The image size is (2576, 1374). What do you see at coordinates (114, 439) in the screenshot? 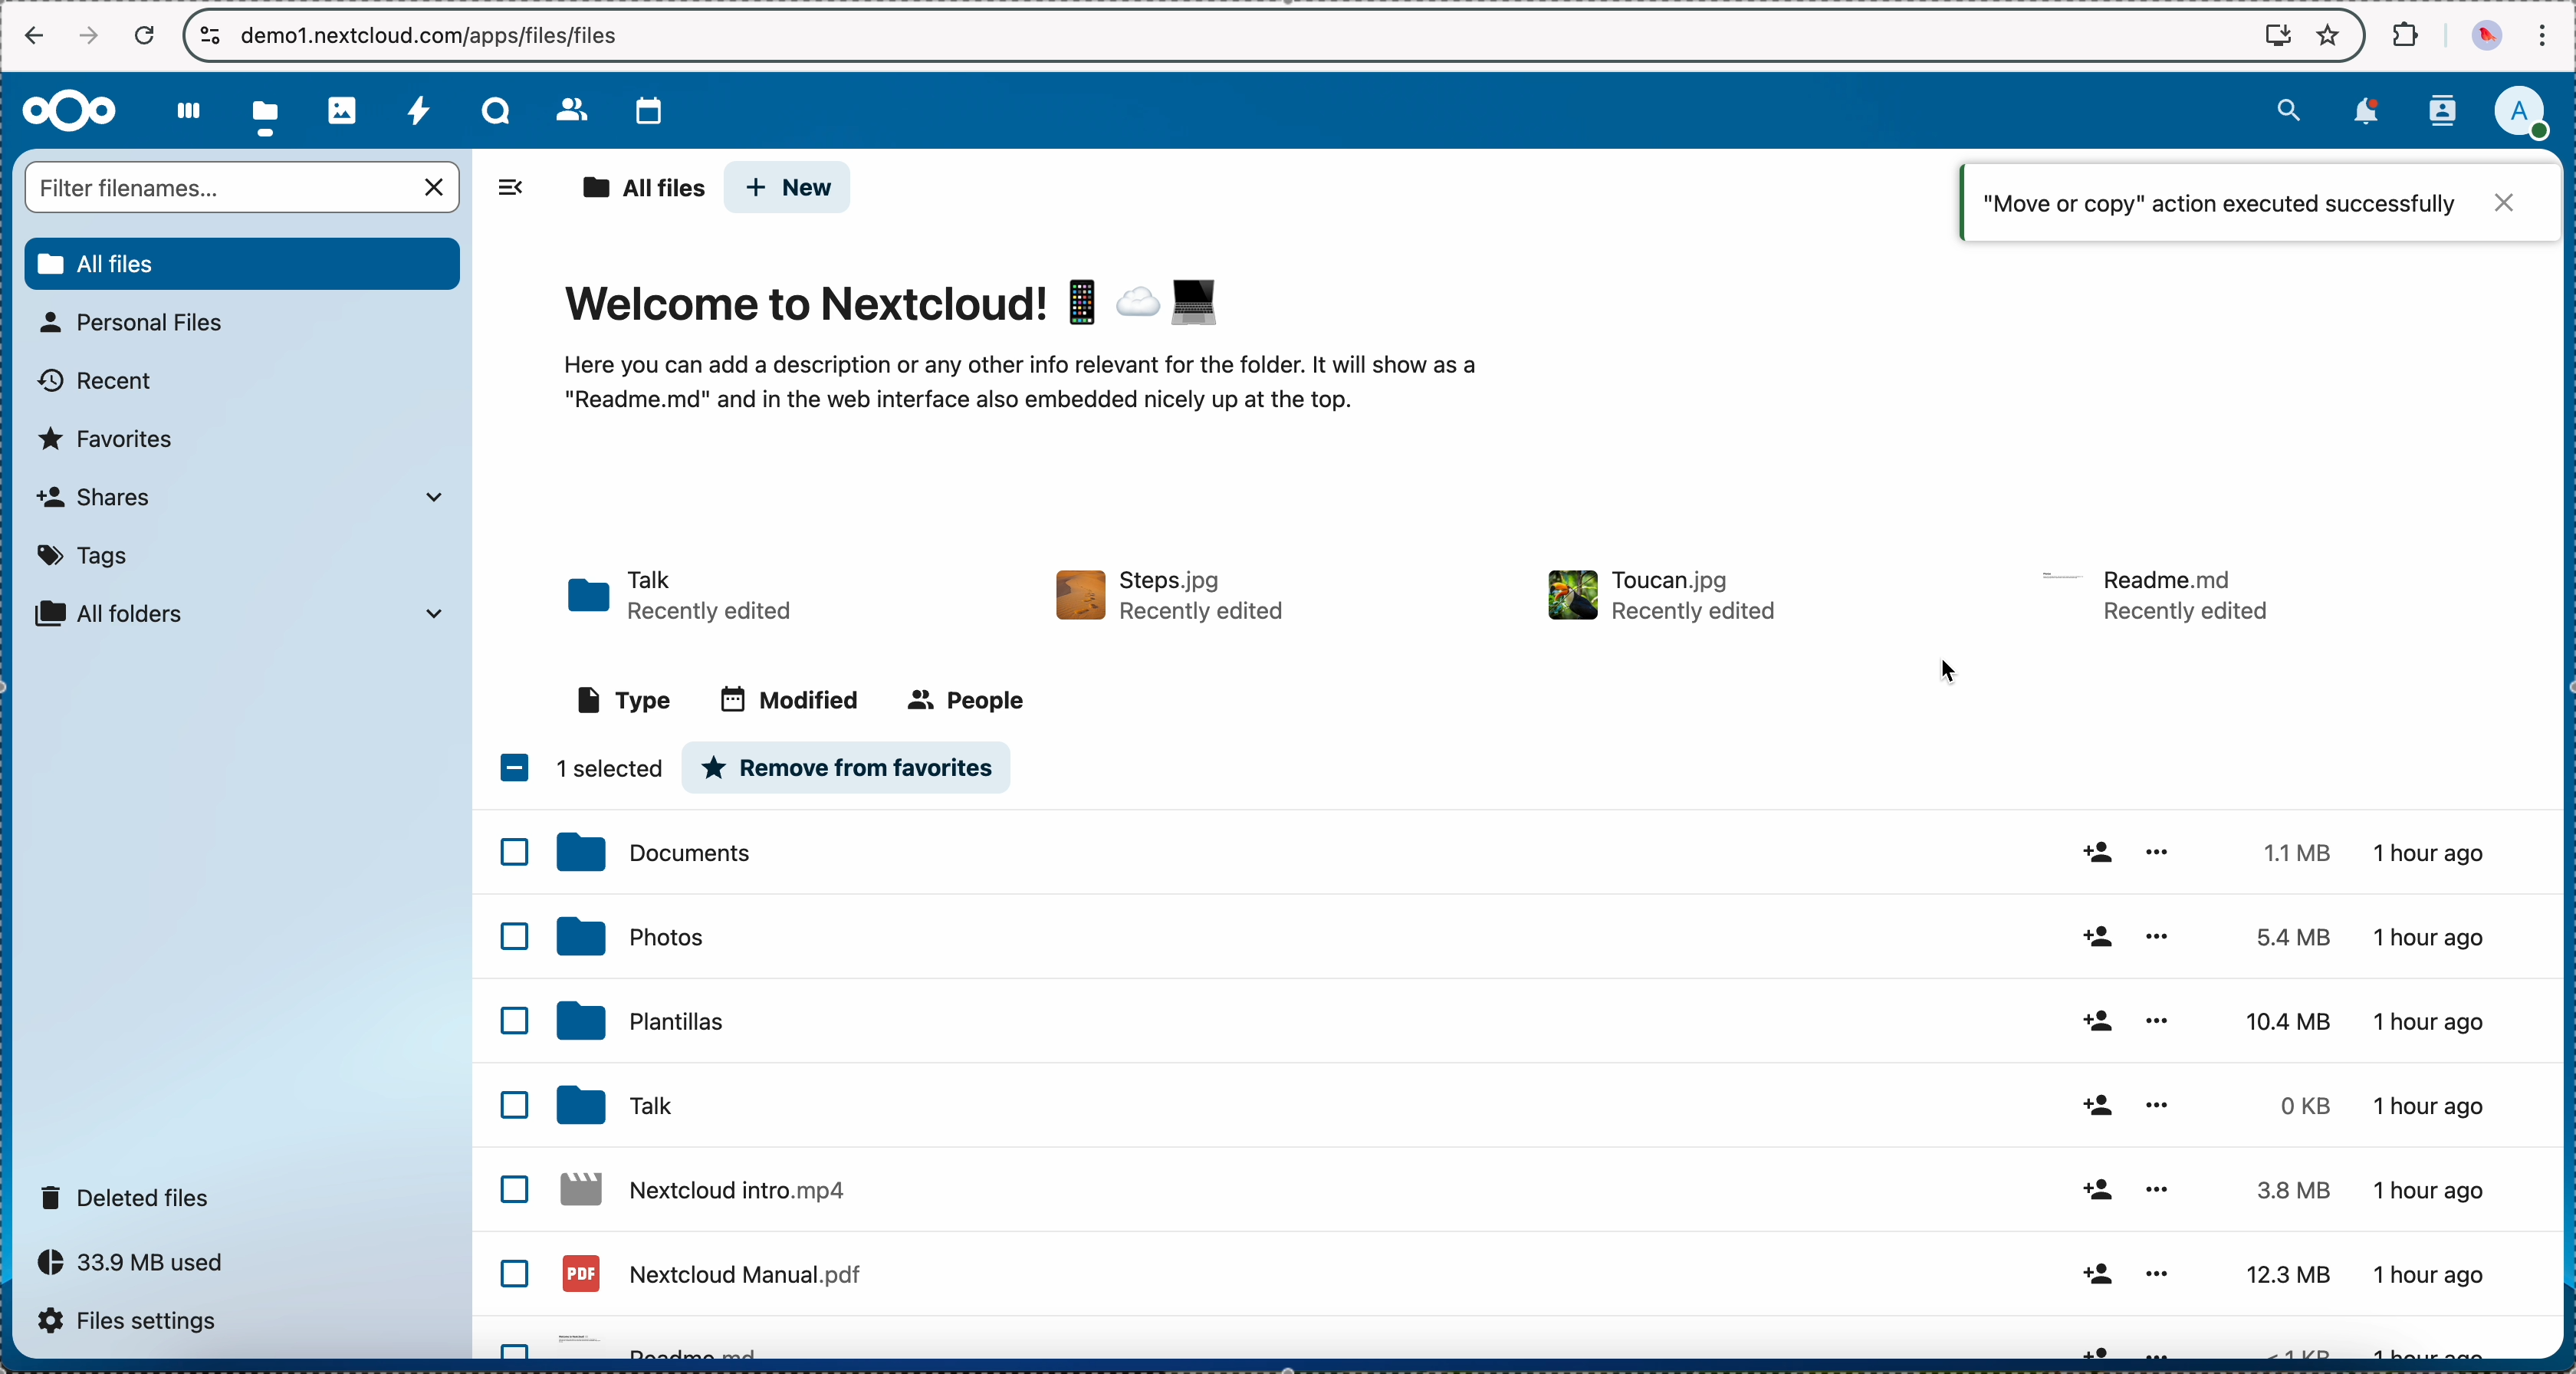
I see `favorites` at bounding box center [114, 439].